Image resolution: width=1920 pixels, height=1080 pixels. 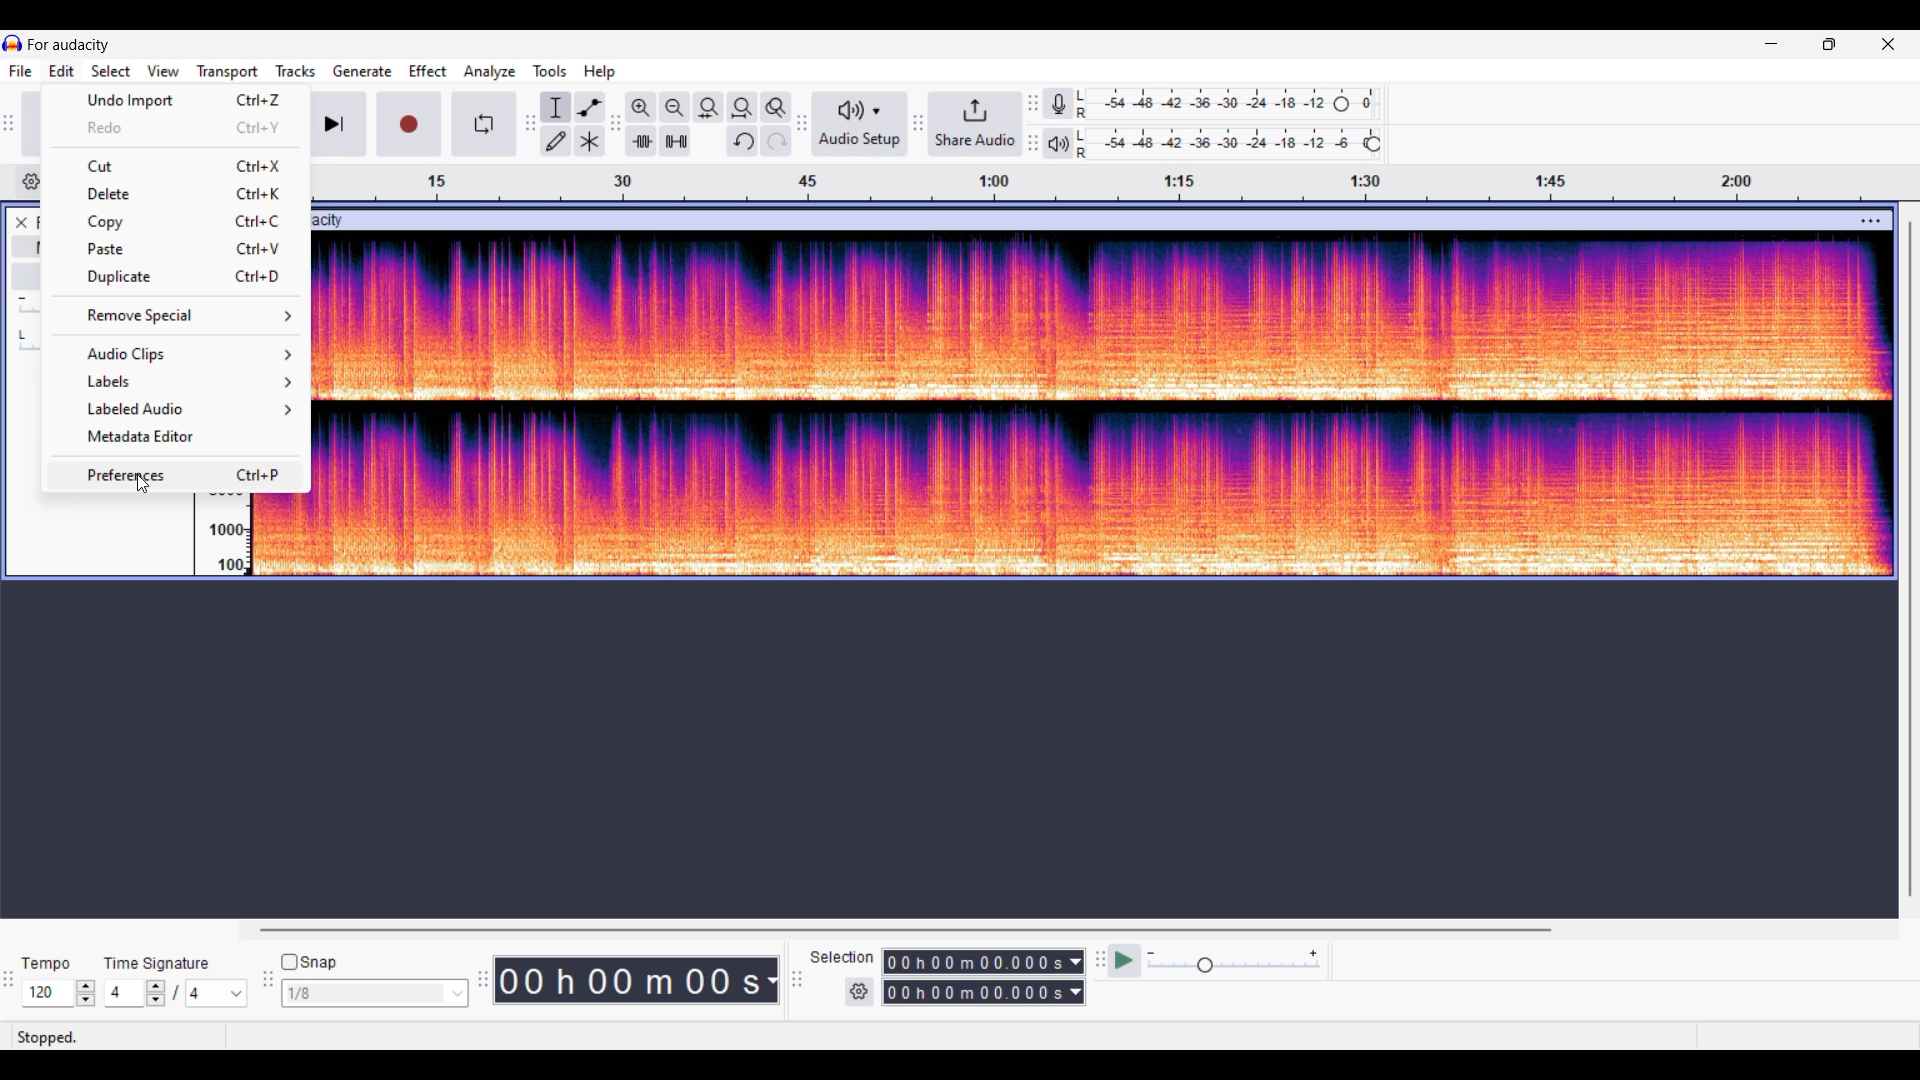 I want to click on Selection duration, so click(x=975, y=977).